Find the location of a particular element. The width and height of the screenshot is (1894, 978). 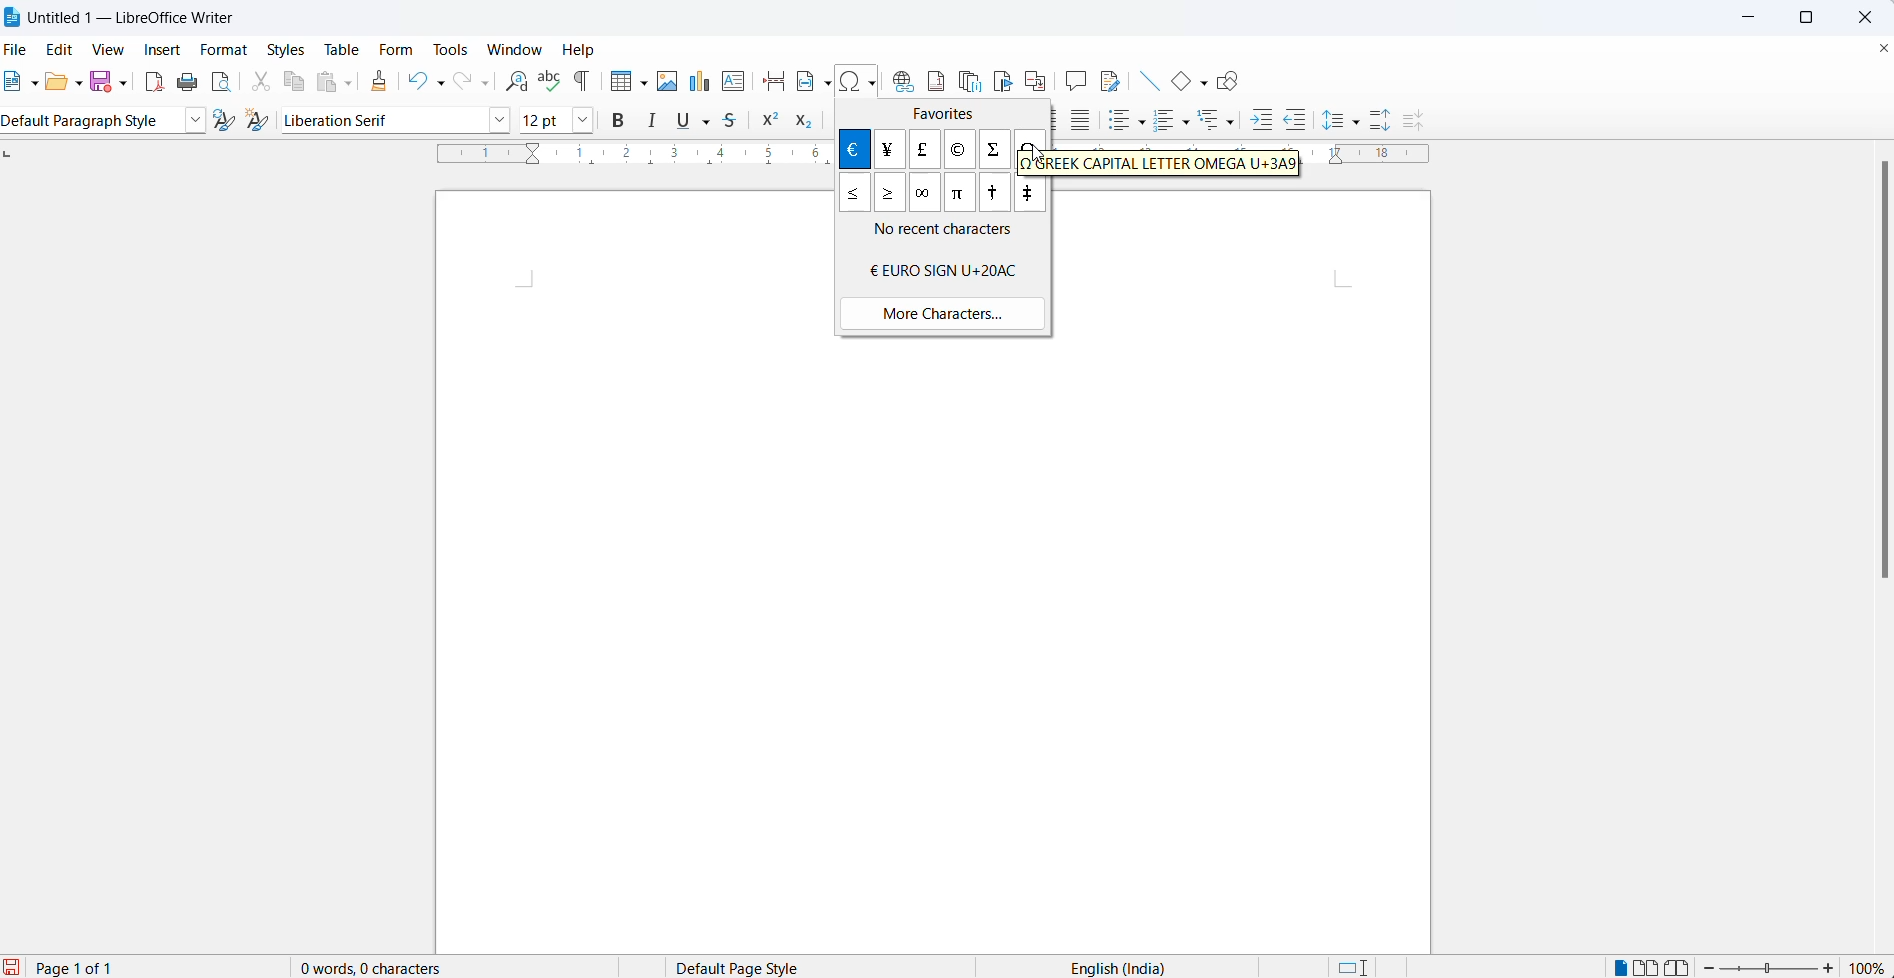

format is located at coordinates (224, 50).